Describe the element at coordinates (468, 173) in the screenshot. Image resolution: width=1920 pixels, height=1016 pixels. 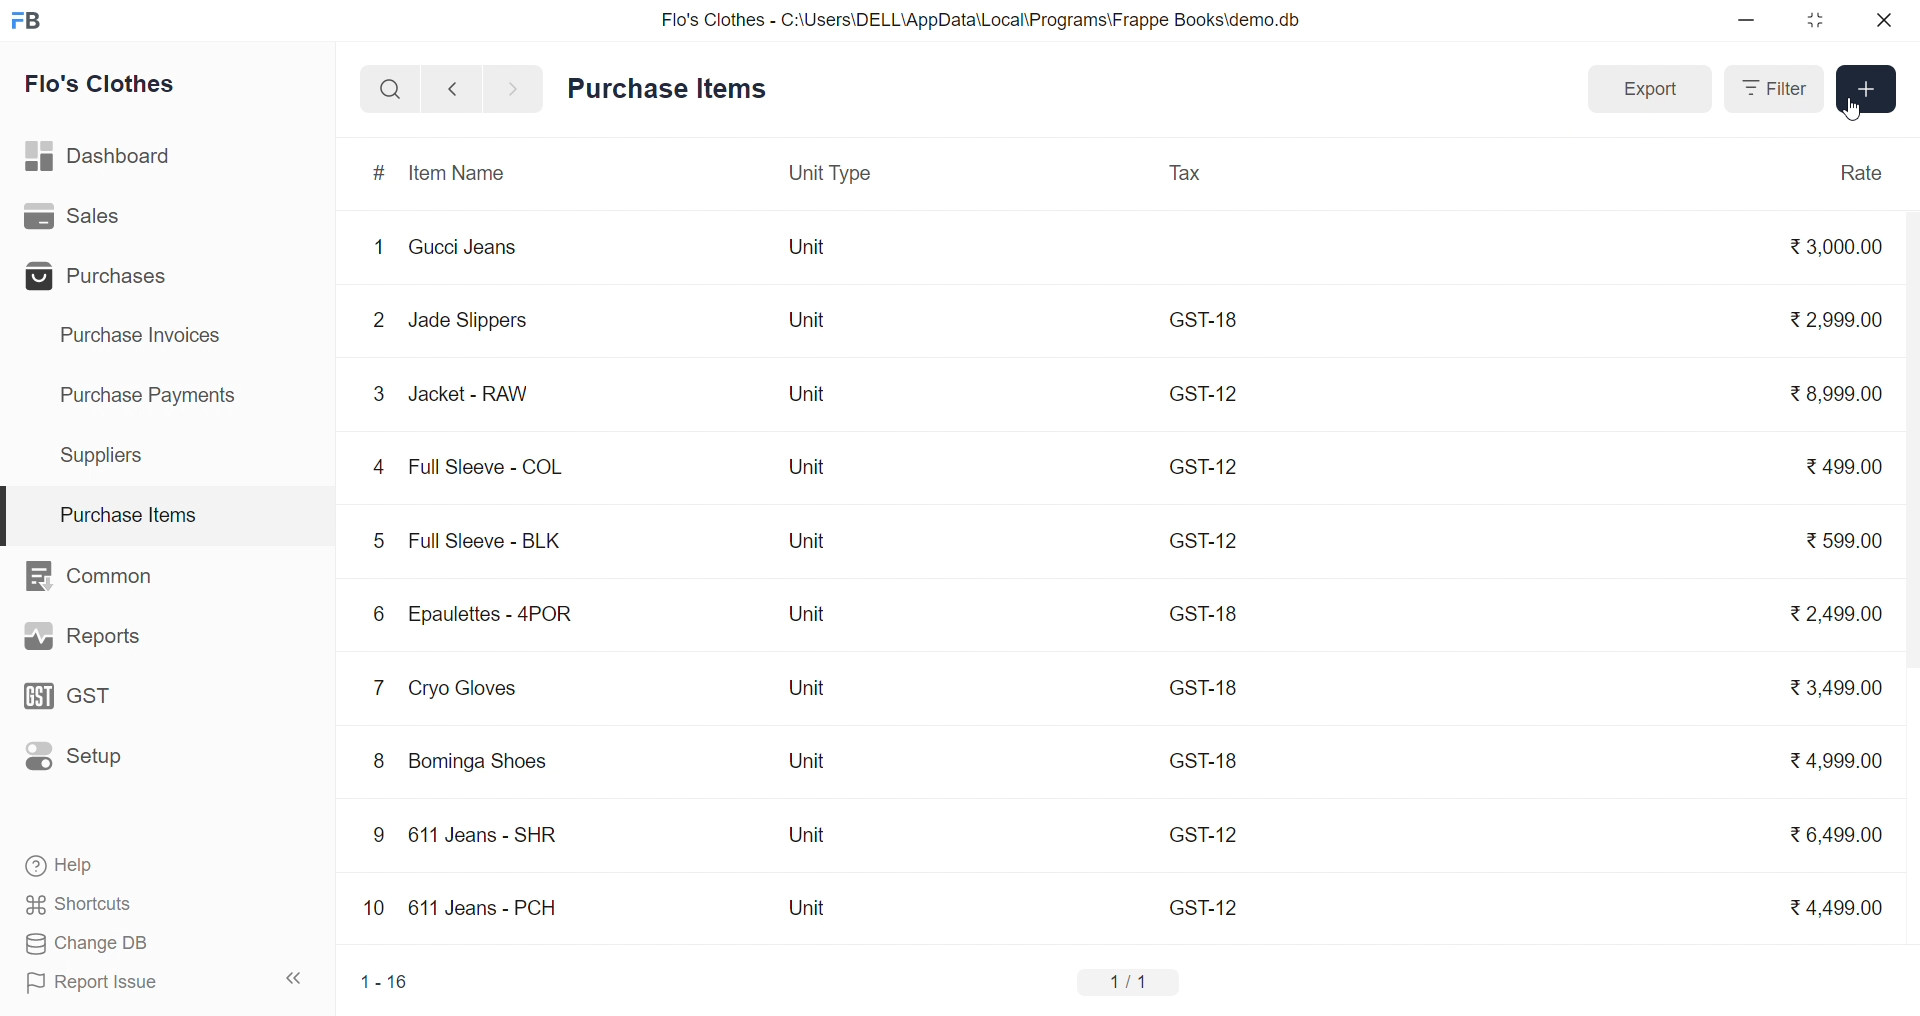
I see `Item Name` at that location.